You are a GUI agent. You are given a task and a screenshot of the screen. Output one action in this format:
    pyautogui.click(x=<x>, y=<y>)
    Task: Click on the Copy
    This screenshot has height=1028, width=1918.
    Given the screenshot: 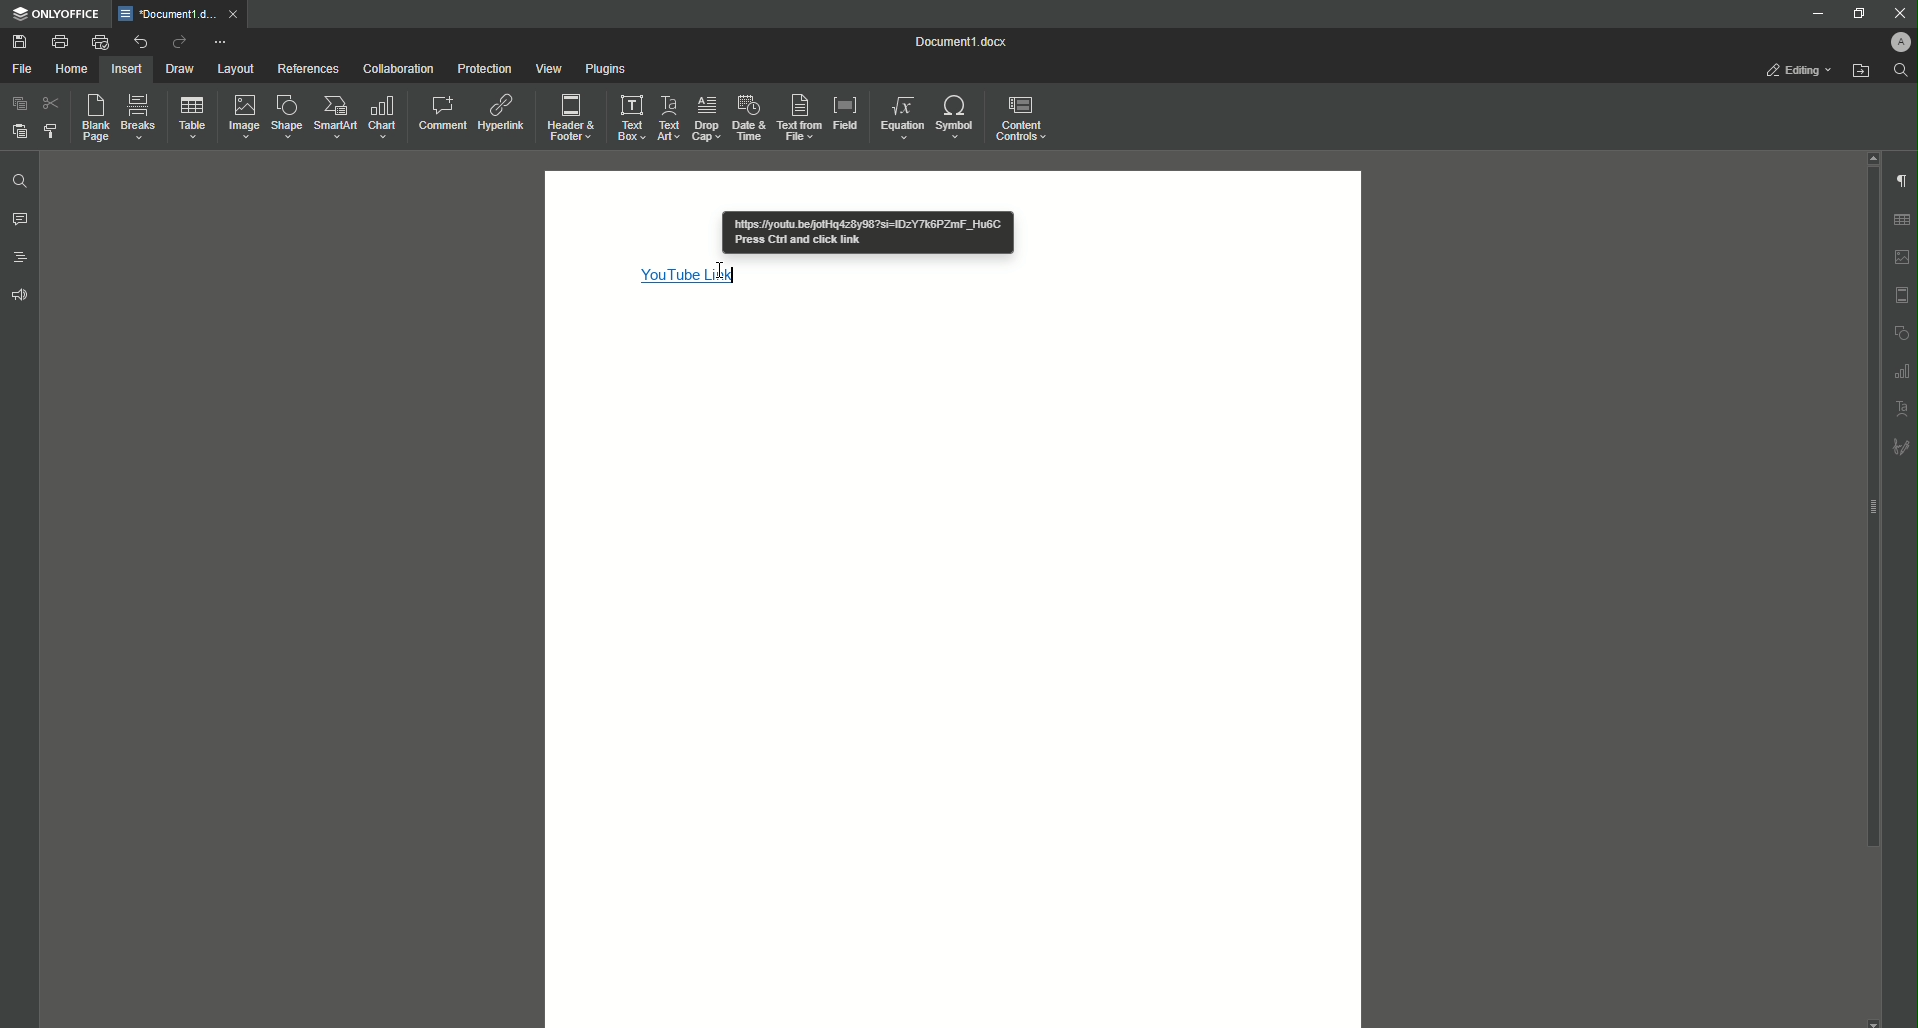 What is the action you would take?
    pyautogui.click(x=19, y=103)
    